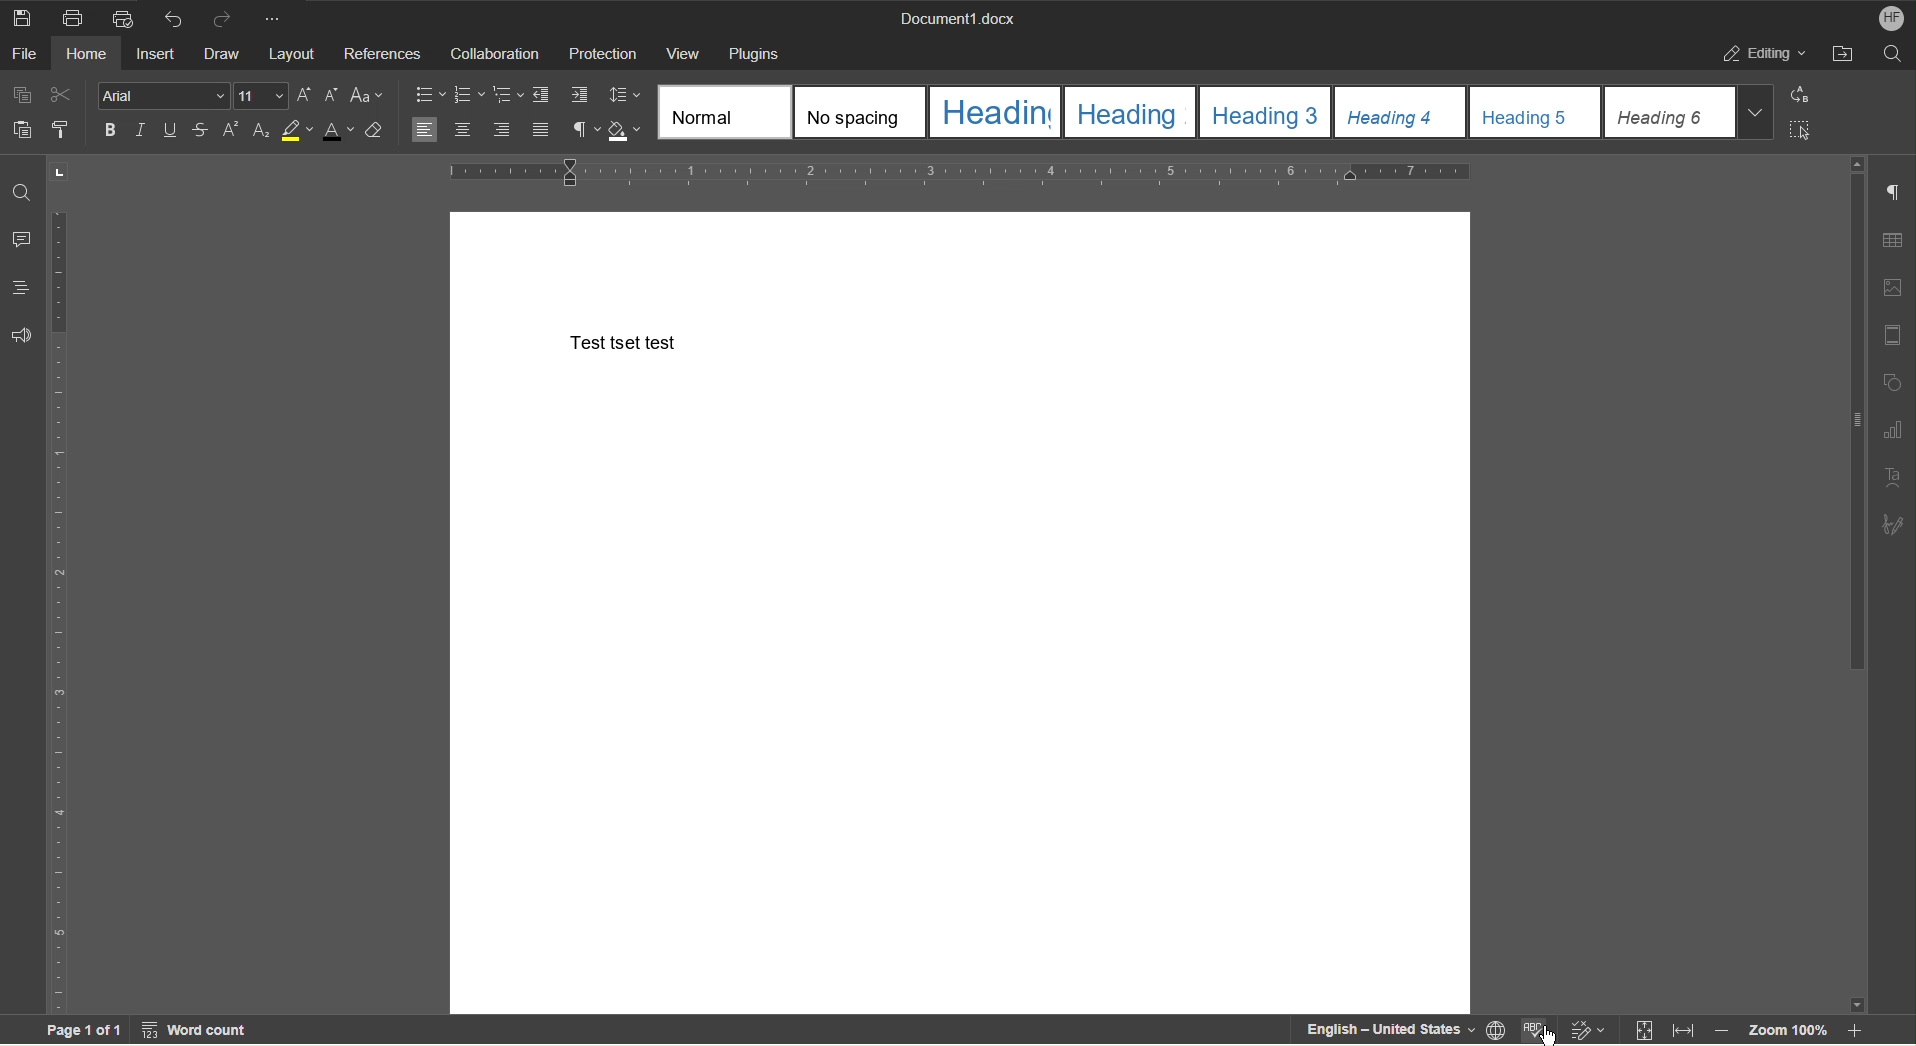  I want to click on Collaboration, so click(492, 52).